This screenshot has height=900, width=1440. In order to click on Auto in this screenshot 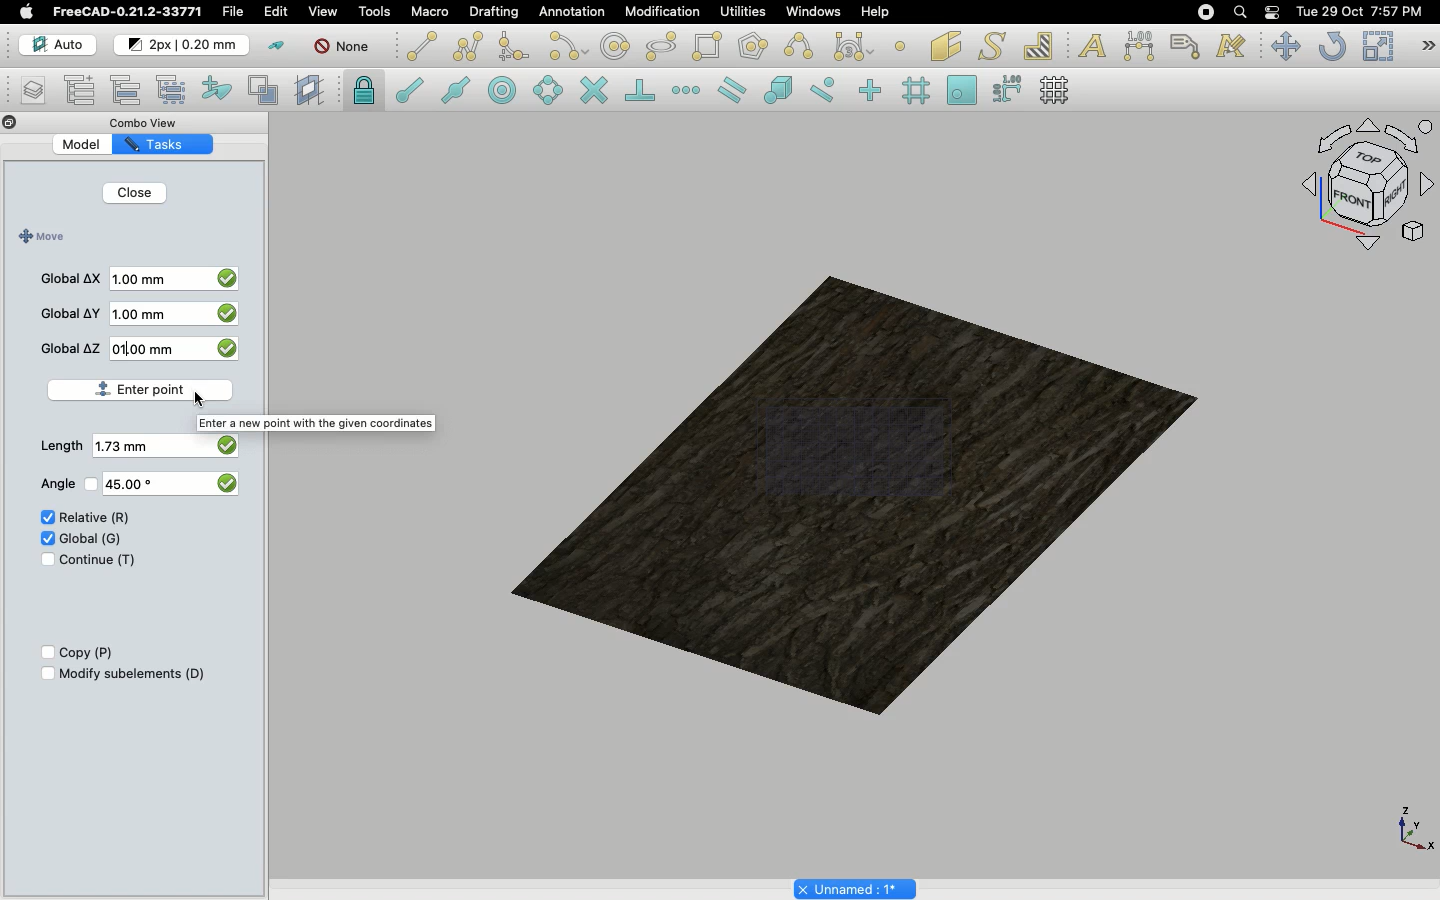, I will do `click(59, 45)`.